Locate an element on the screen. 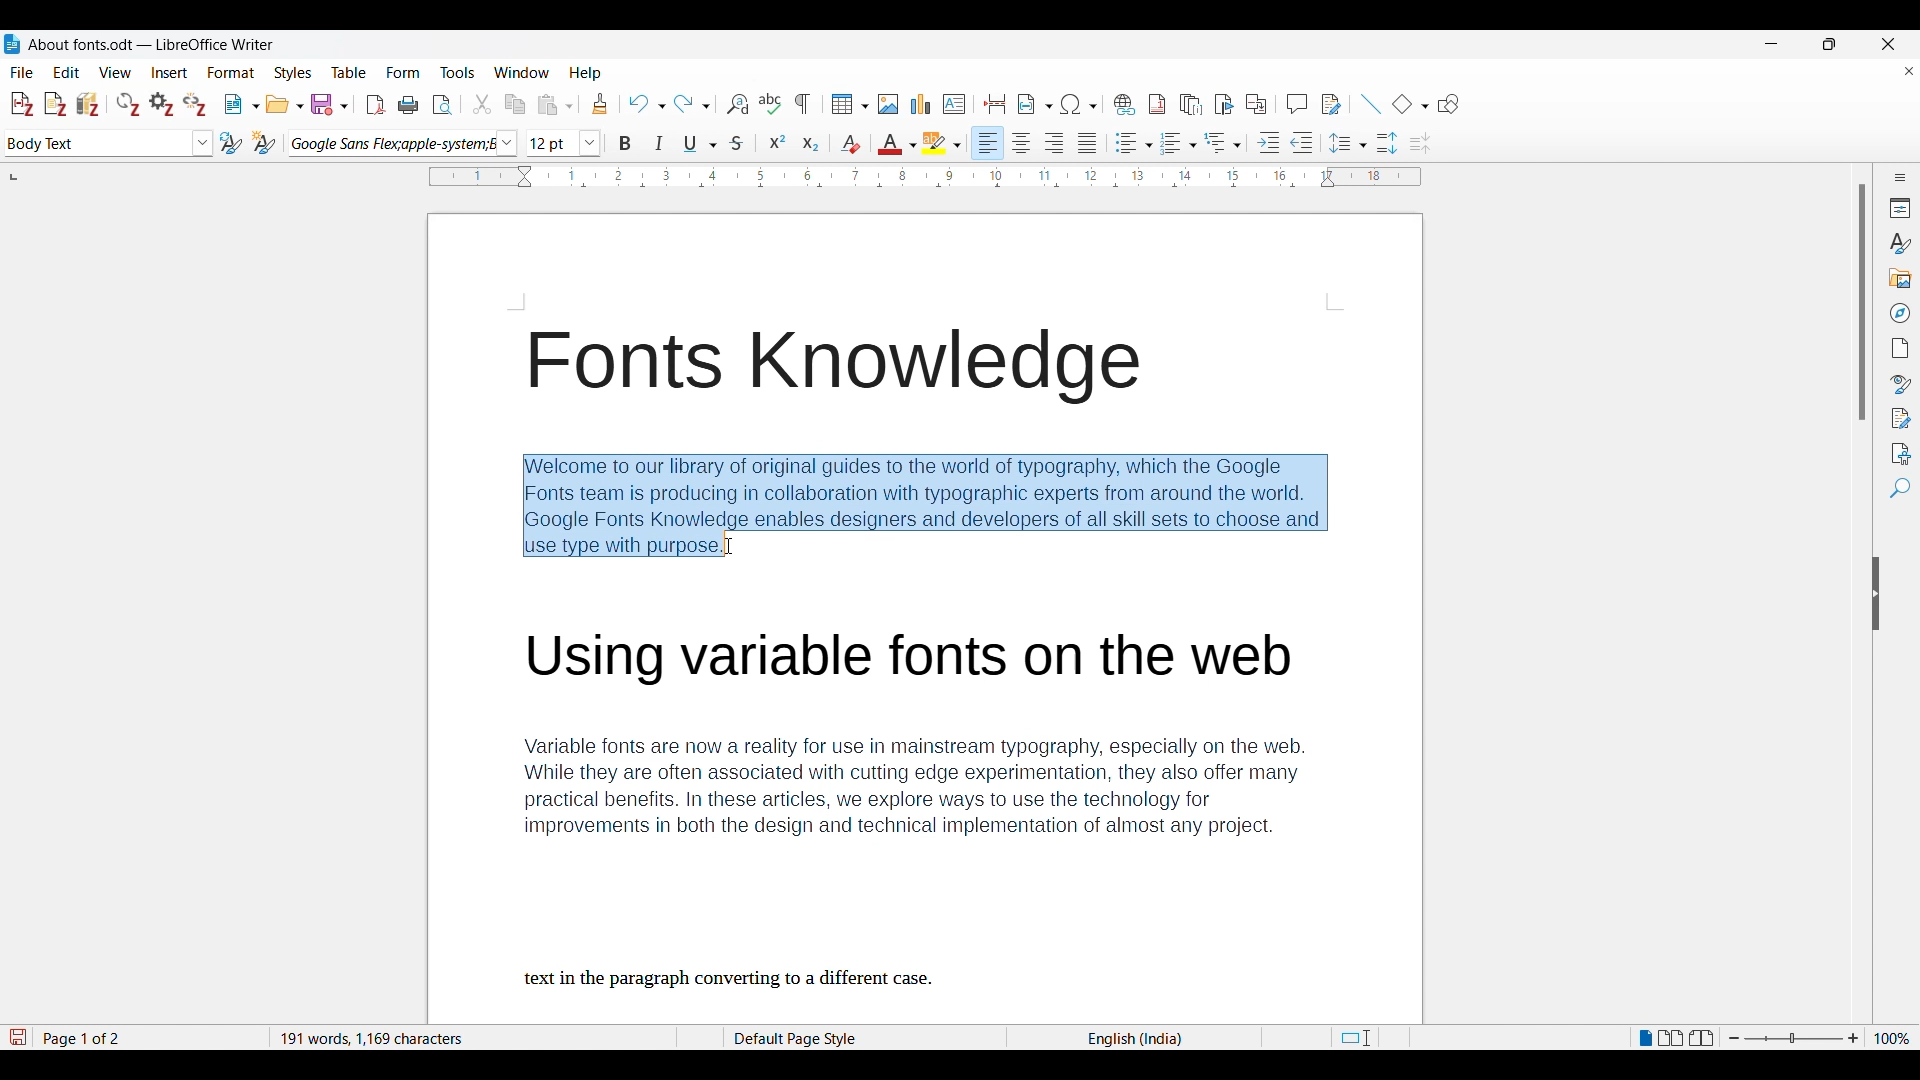 The height and width of the screenshot is (1080, 1920). Insert comment is located at coordinates (1297, 104).